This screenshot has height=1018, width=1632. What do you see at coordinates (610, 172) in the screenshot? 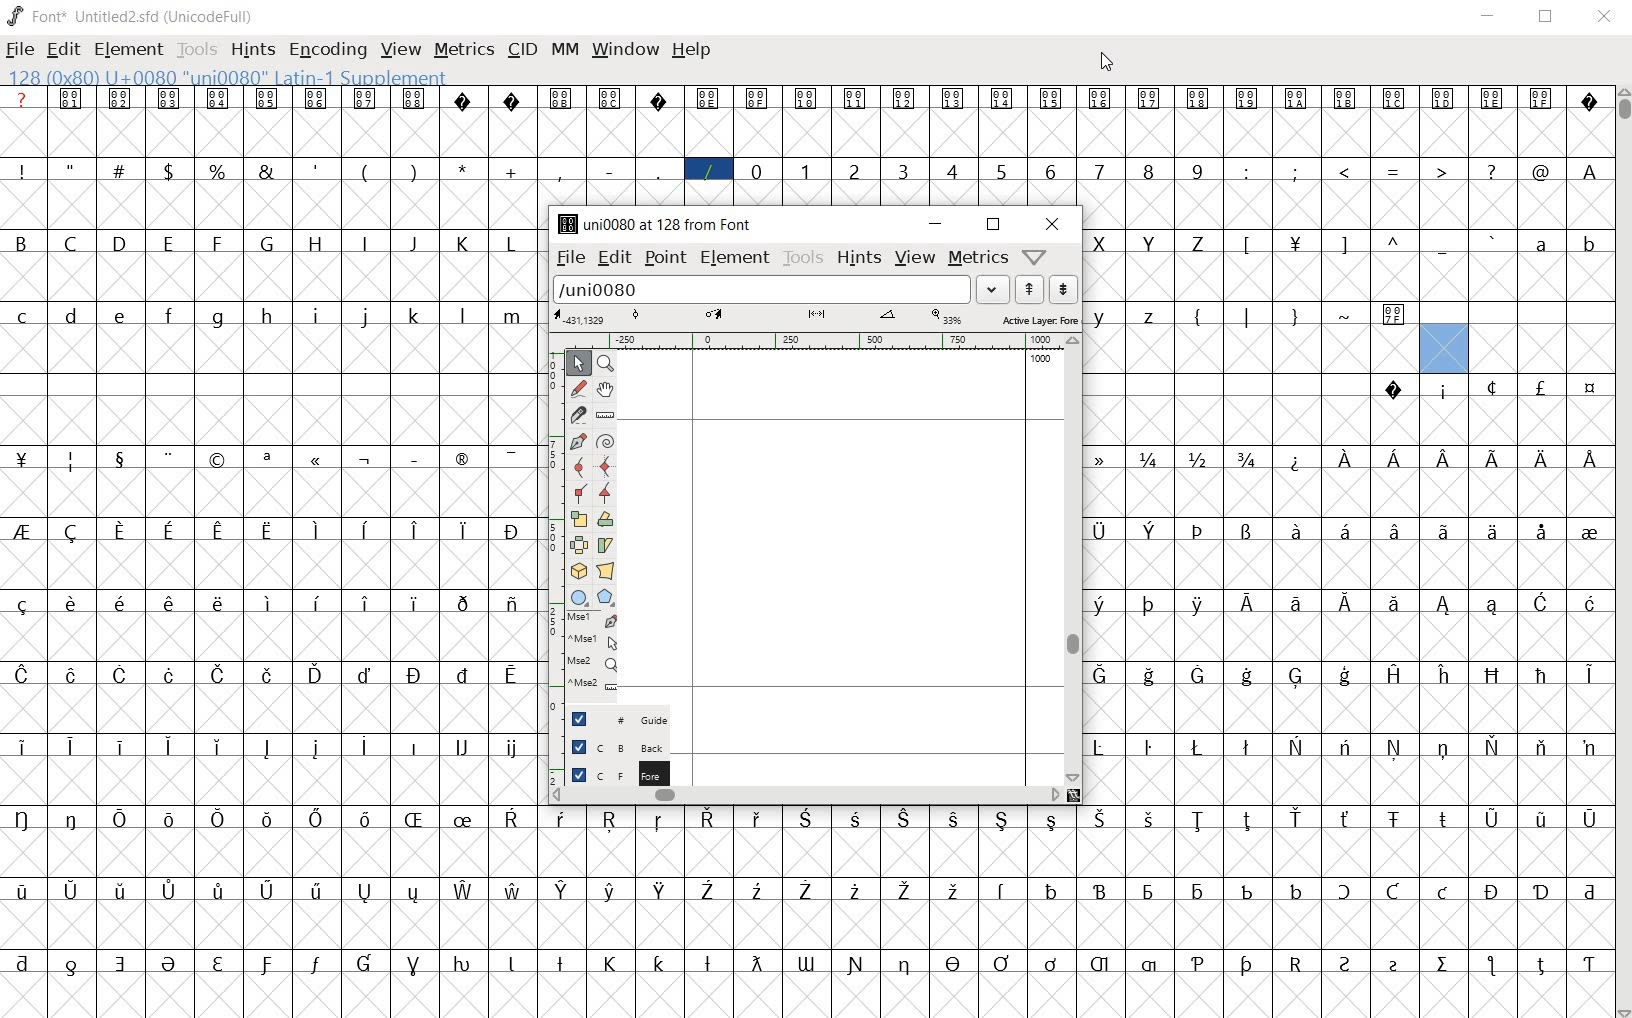
I see `glyph` at bounding box center [610, 172].